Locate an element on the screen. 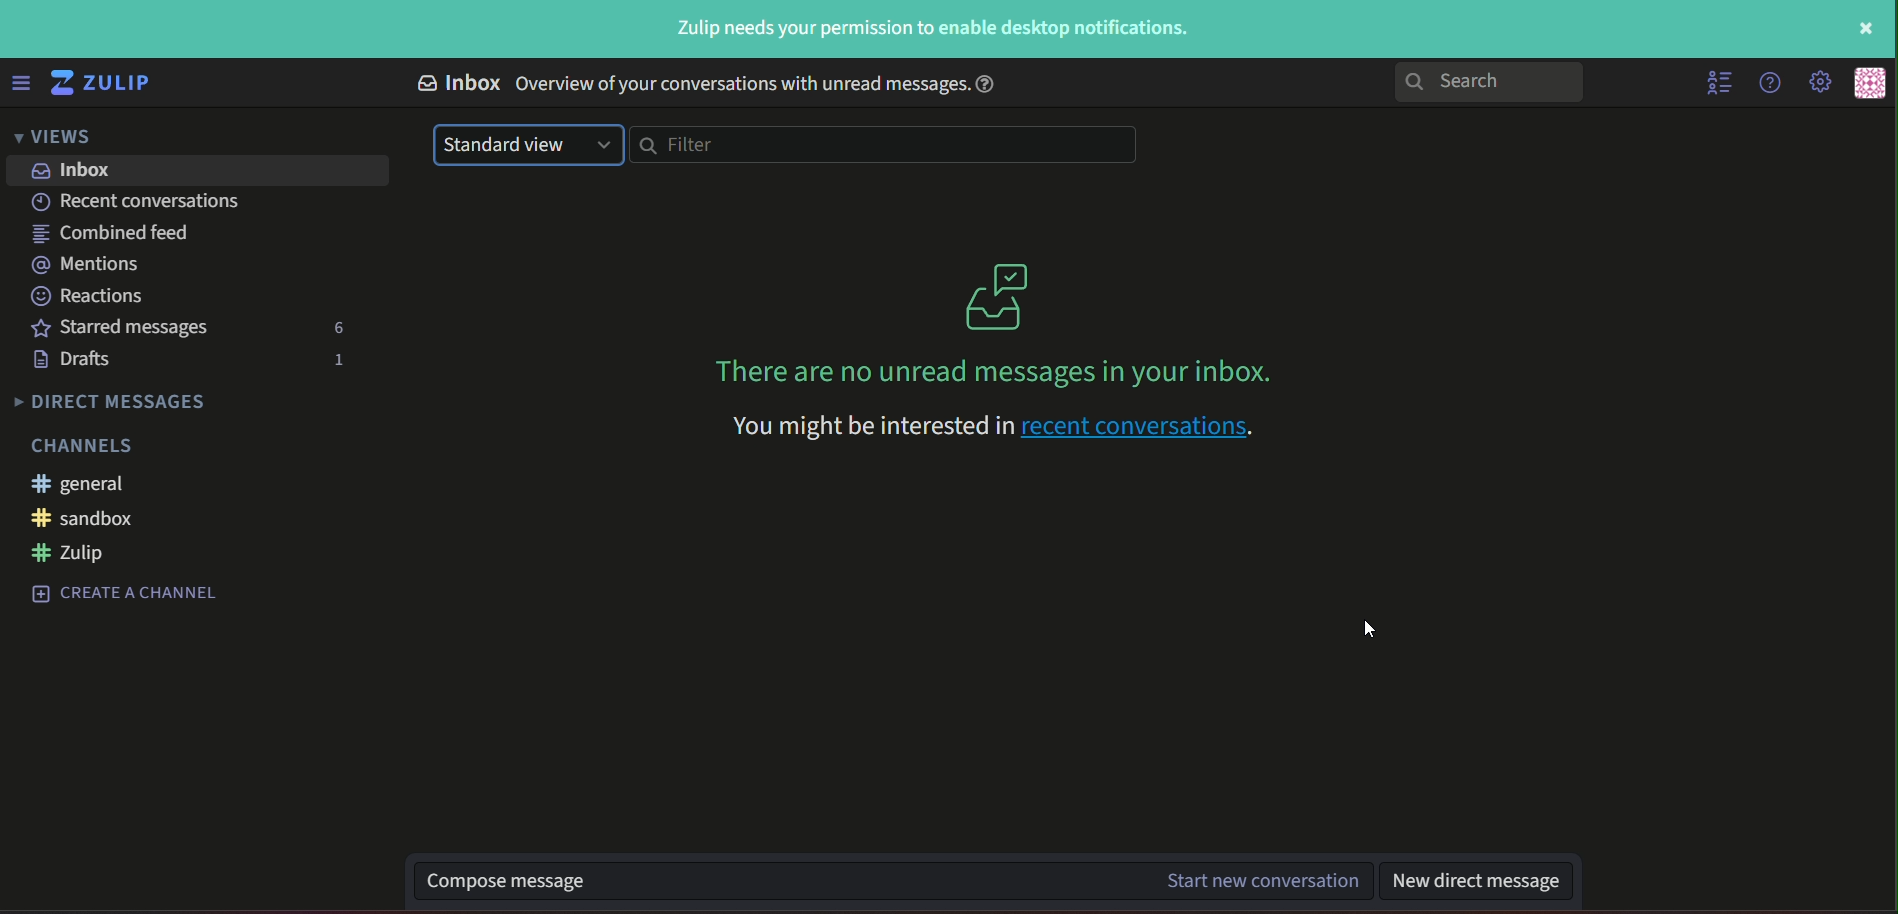 The image size is (1898, 914). filterbar is located at coordinates (887, 146).